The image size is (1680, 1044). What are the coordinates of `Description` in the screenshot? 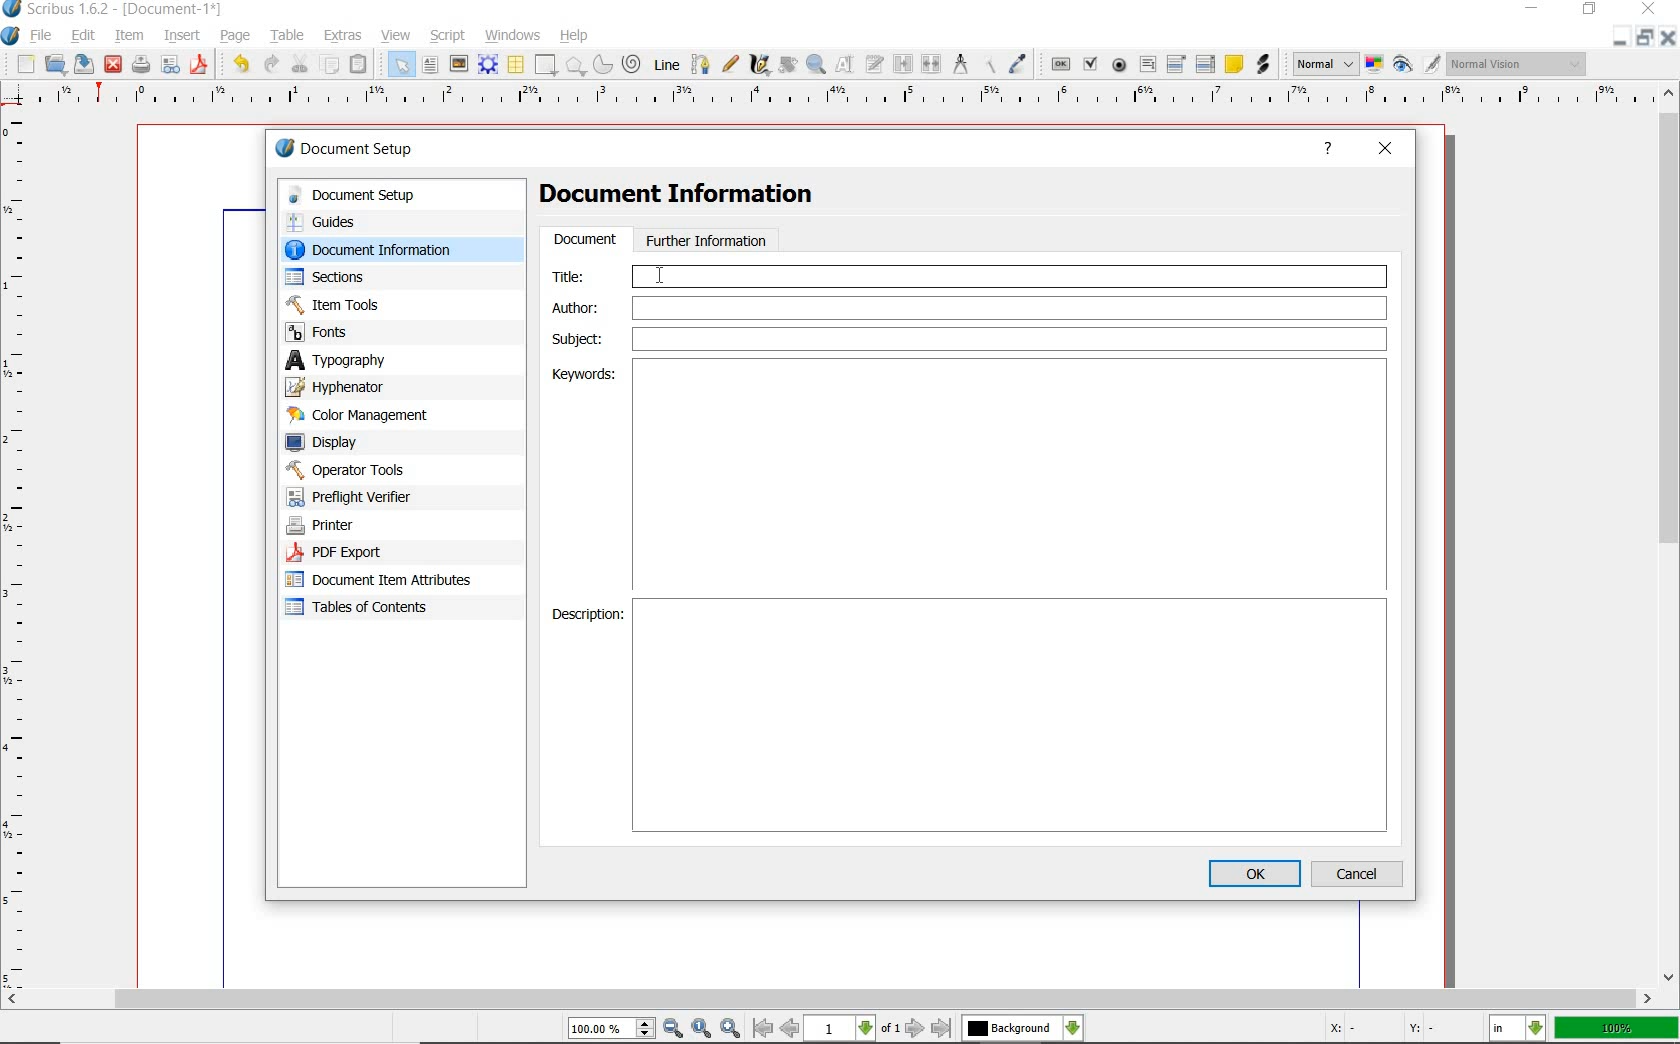 It's located at (584, 615).